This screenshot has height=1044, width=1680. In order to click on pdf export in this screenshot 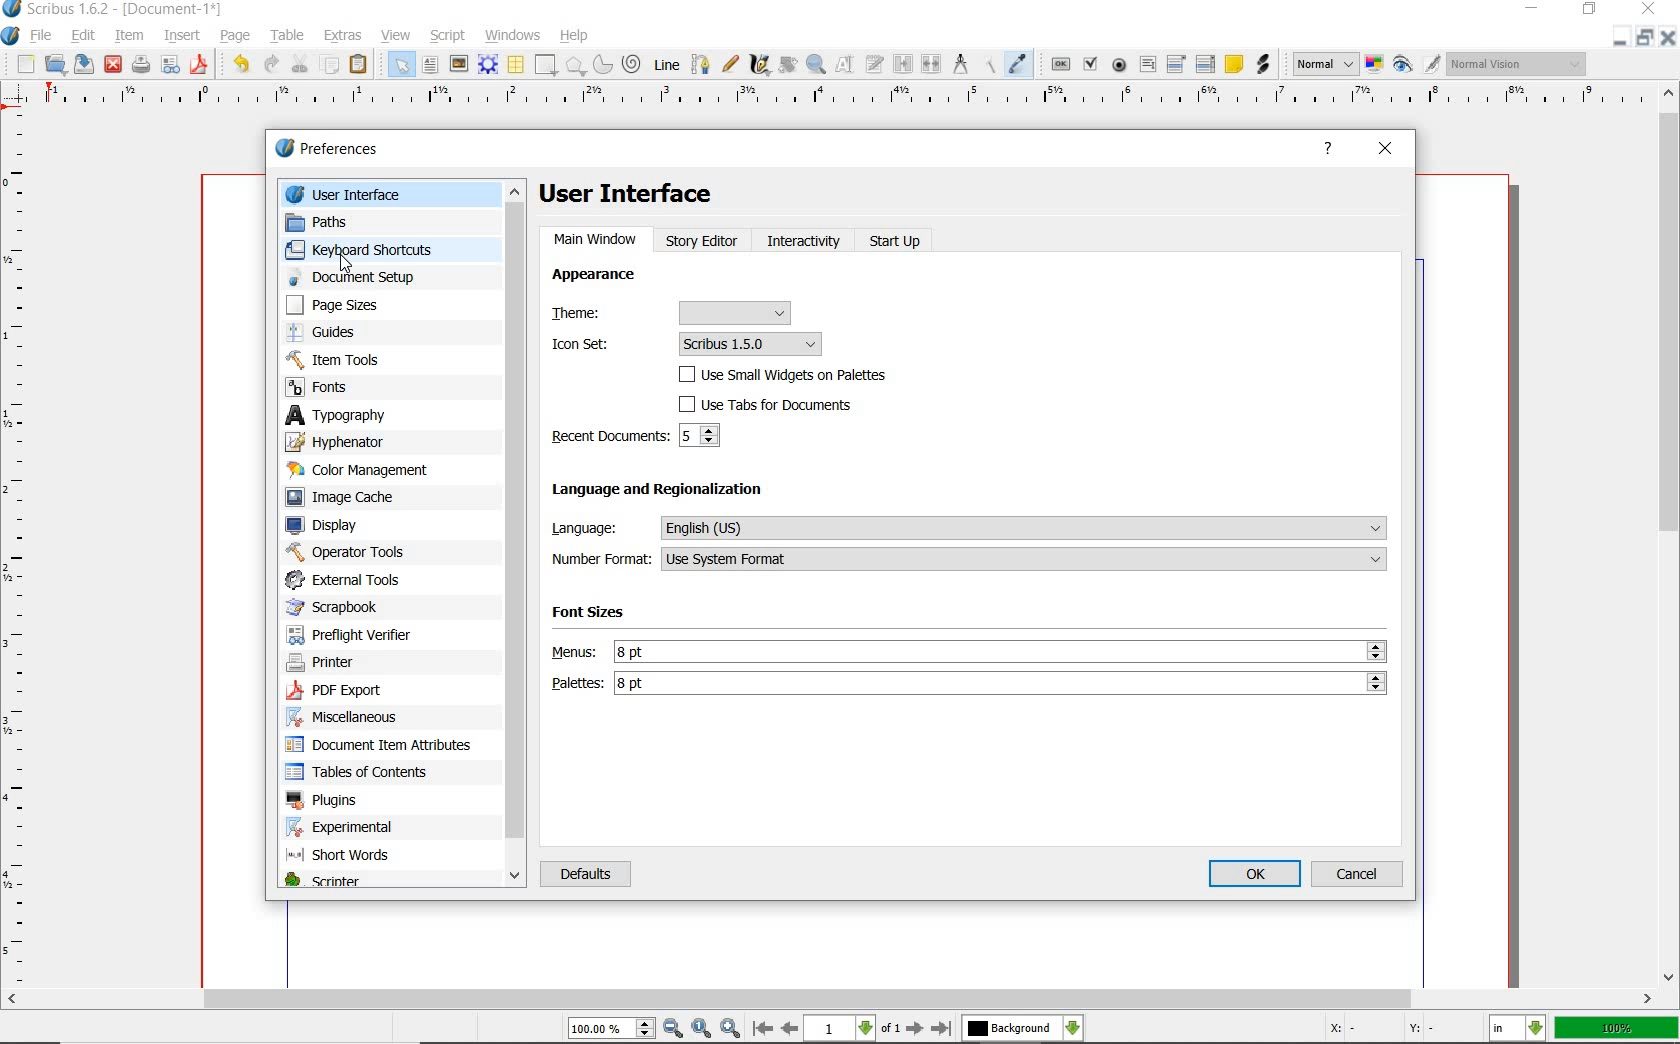, I will do `click(357, 692)`.